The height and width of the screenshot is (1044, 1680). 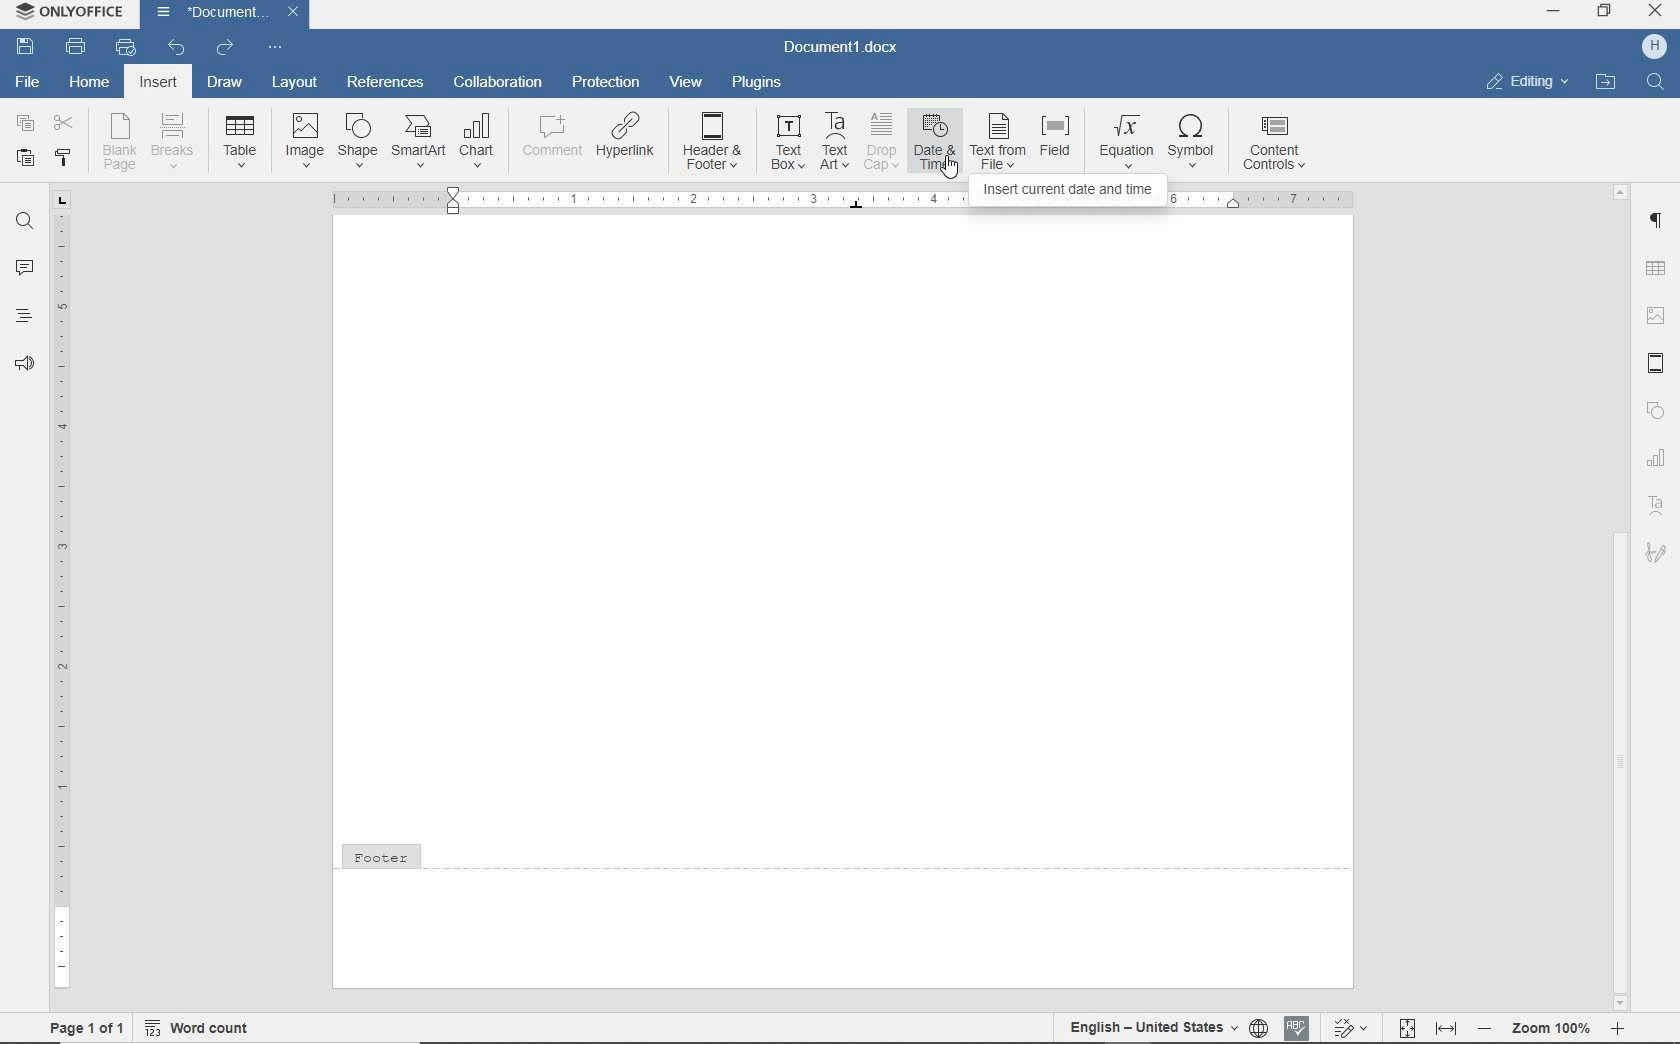 What do you see at coordinates (295, 84) in the screenshot?
I see `layout` at bounding box center [295, 84].